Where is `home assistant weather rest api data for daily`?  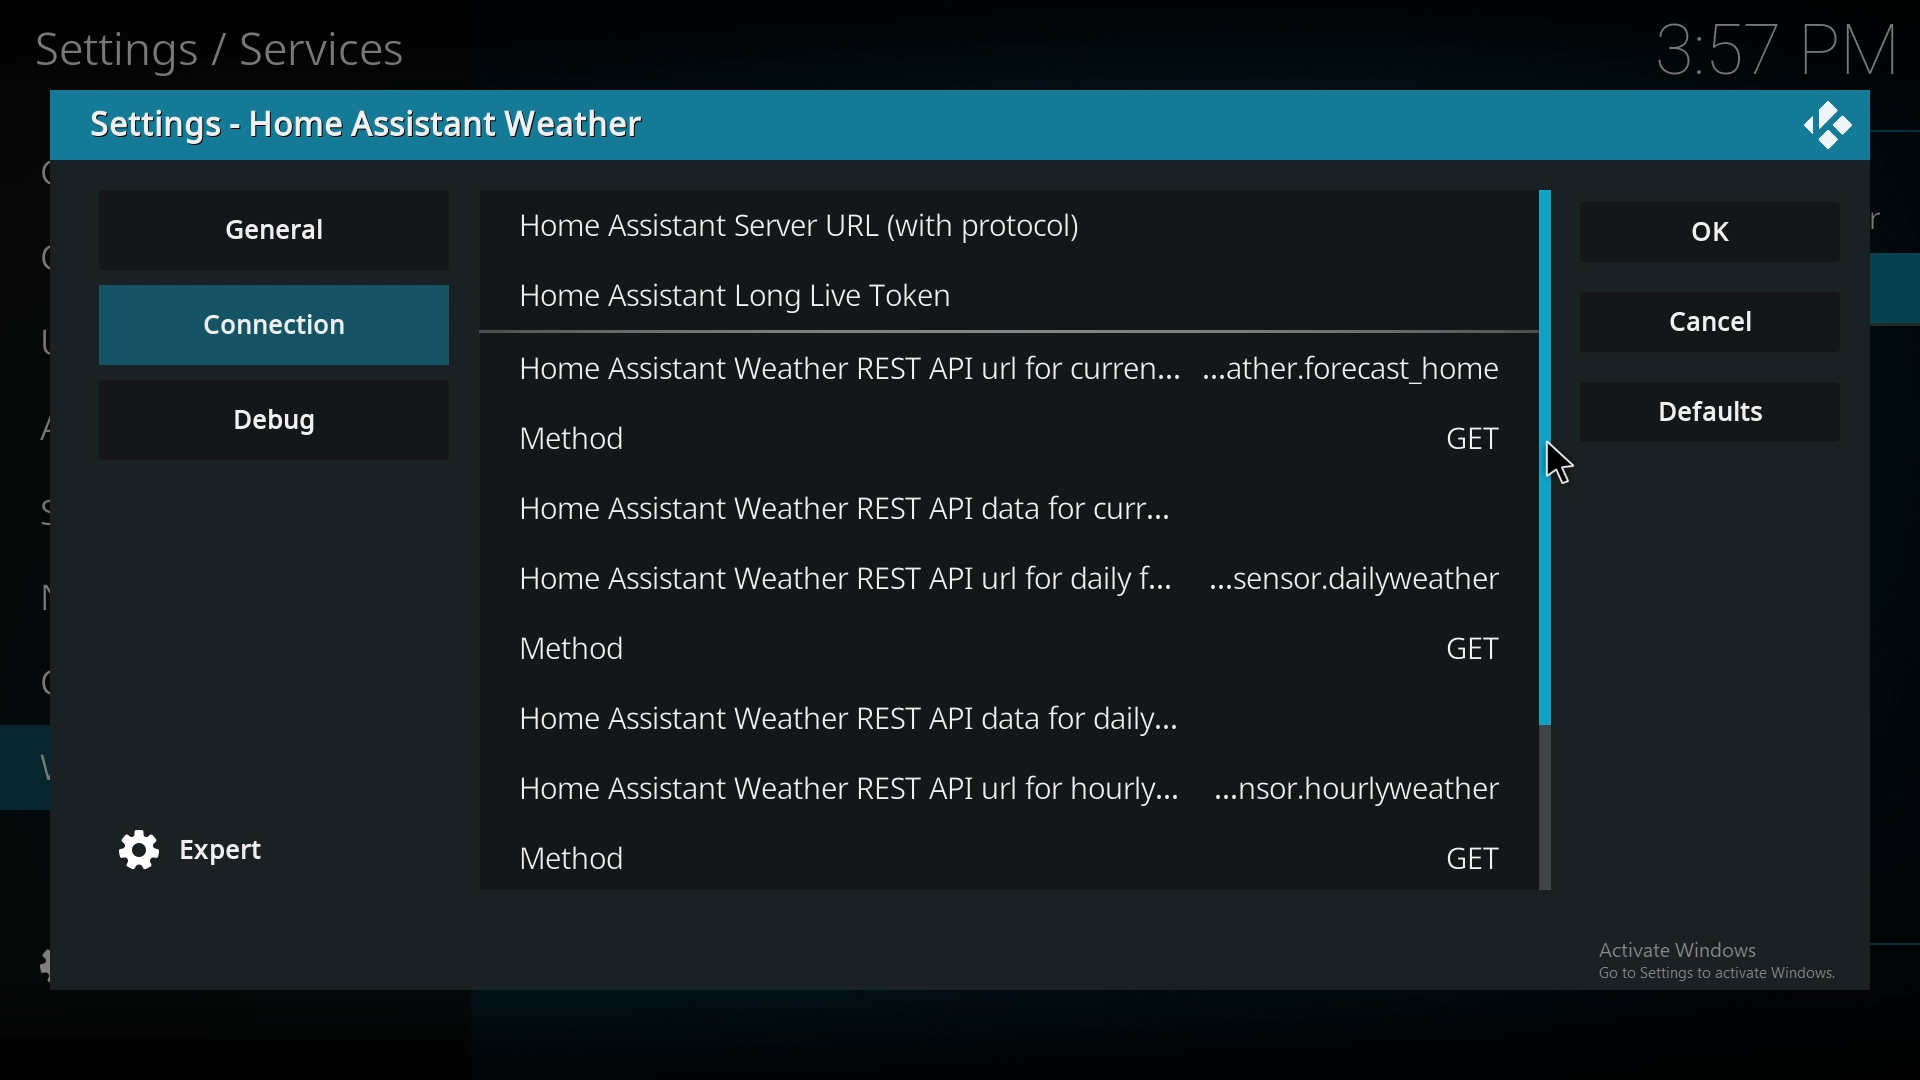 home assistant weather rest api data for daily is located at coordinates (1011, 721).